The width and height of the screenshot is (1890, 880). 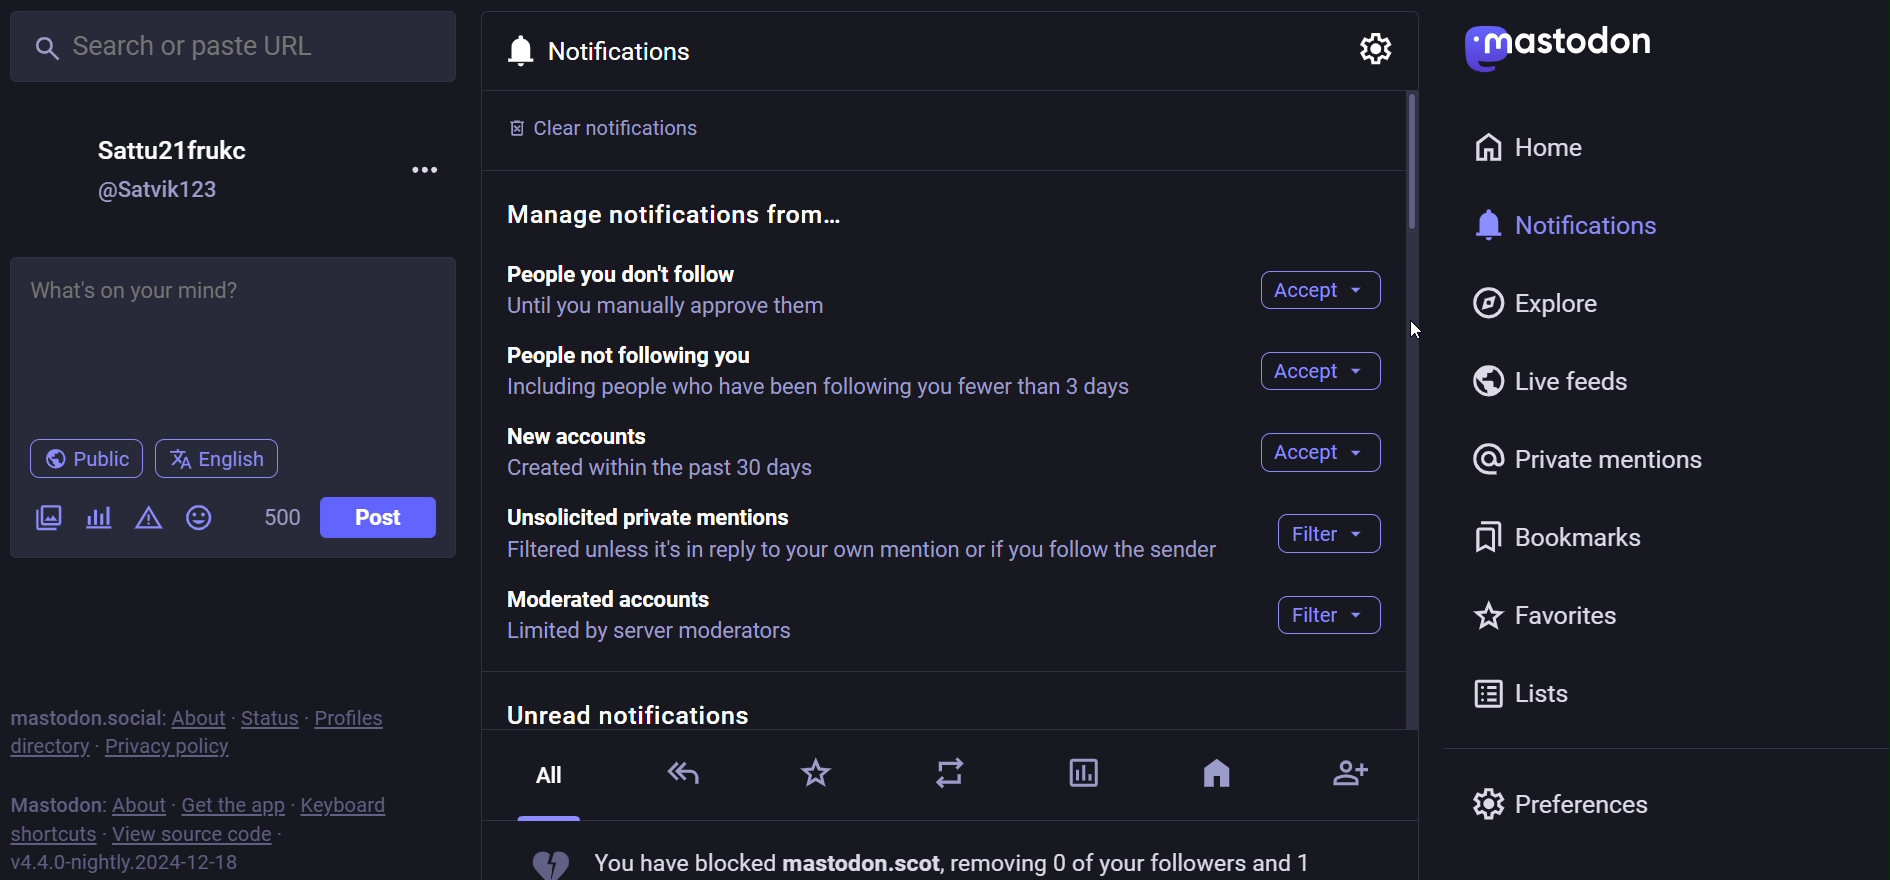 What do you see at coordinates (1590, 458) in the screenshot?
I see `private mentions` at bounding box center [1590, 458].